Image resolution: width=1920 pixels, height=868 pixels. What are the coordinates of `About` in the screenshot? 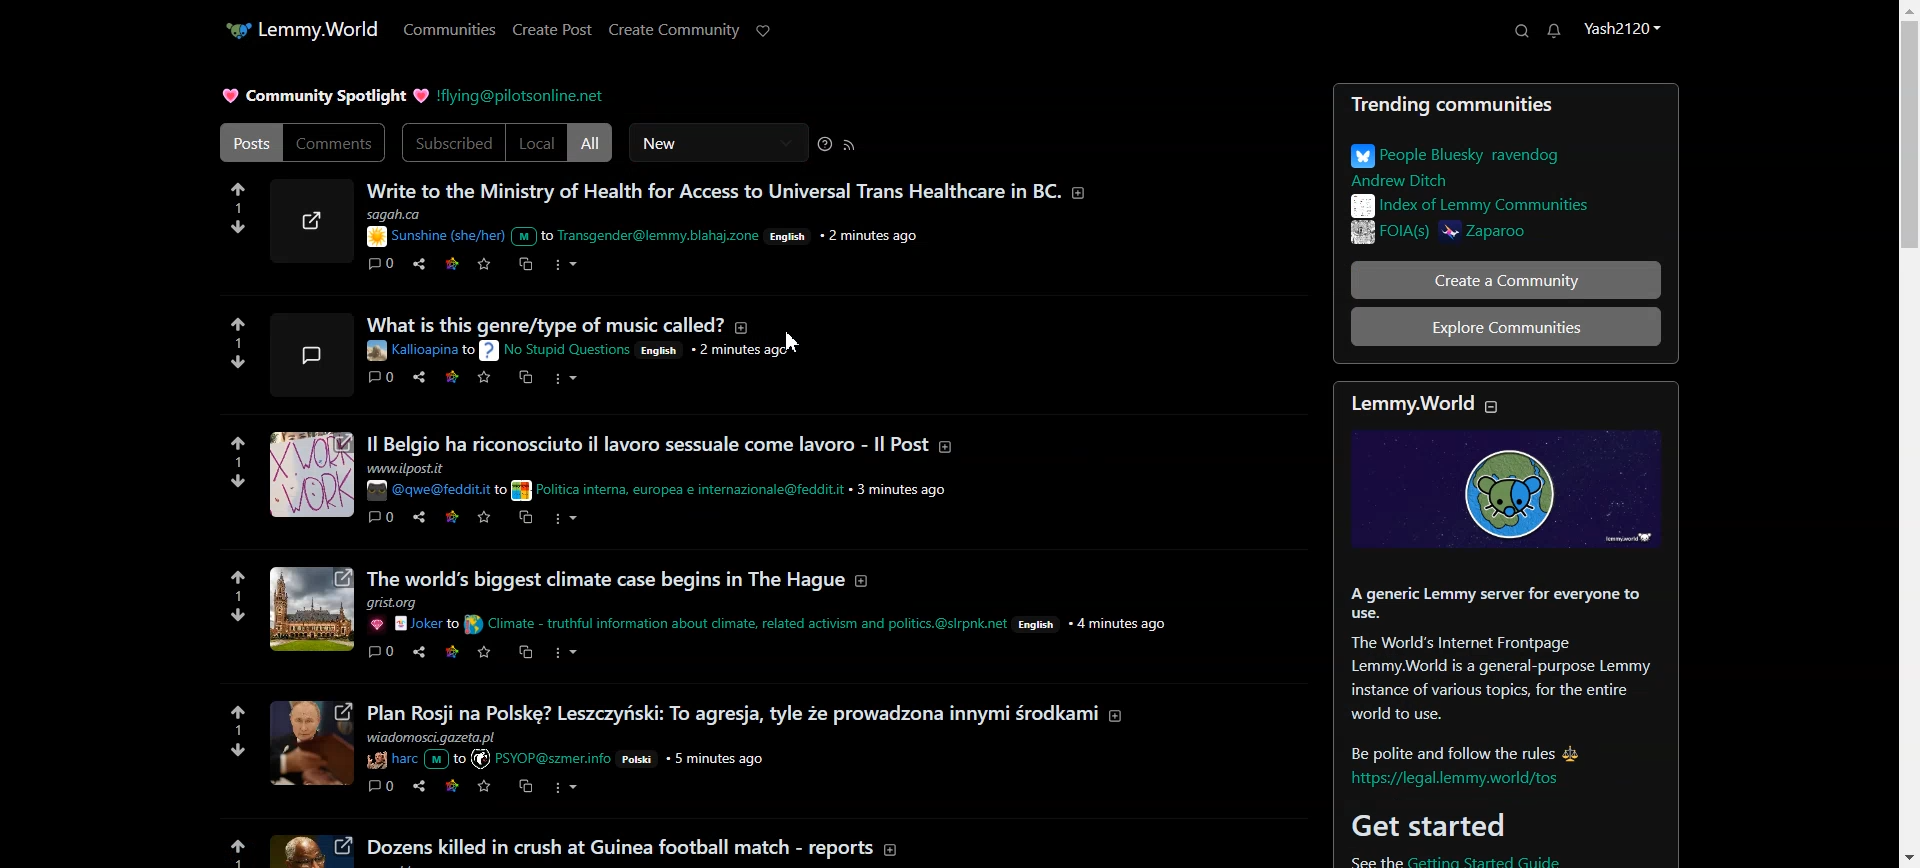 It's located at (1400, 401).